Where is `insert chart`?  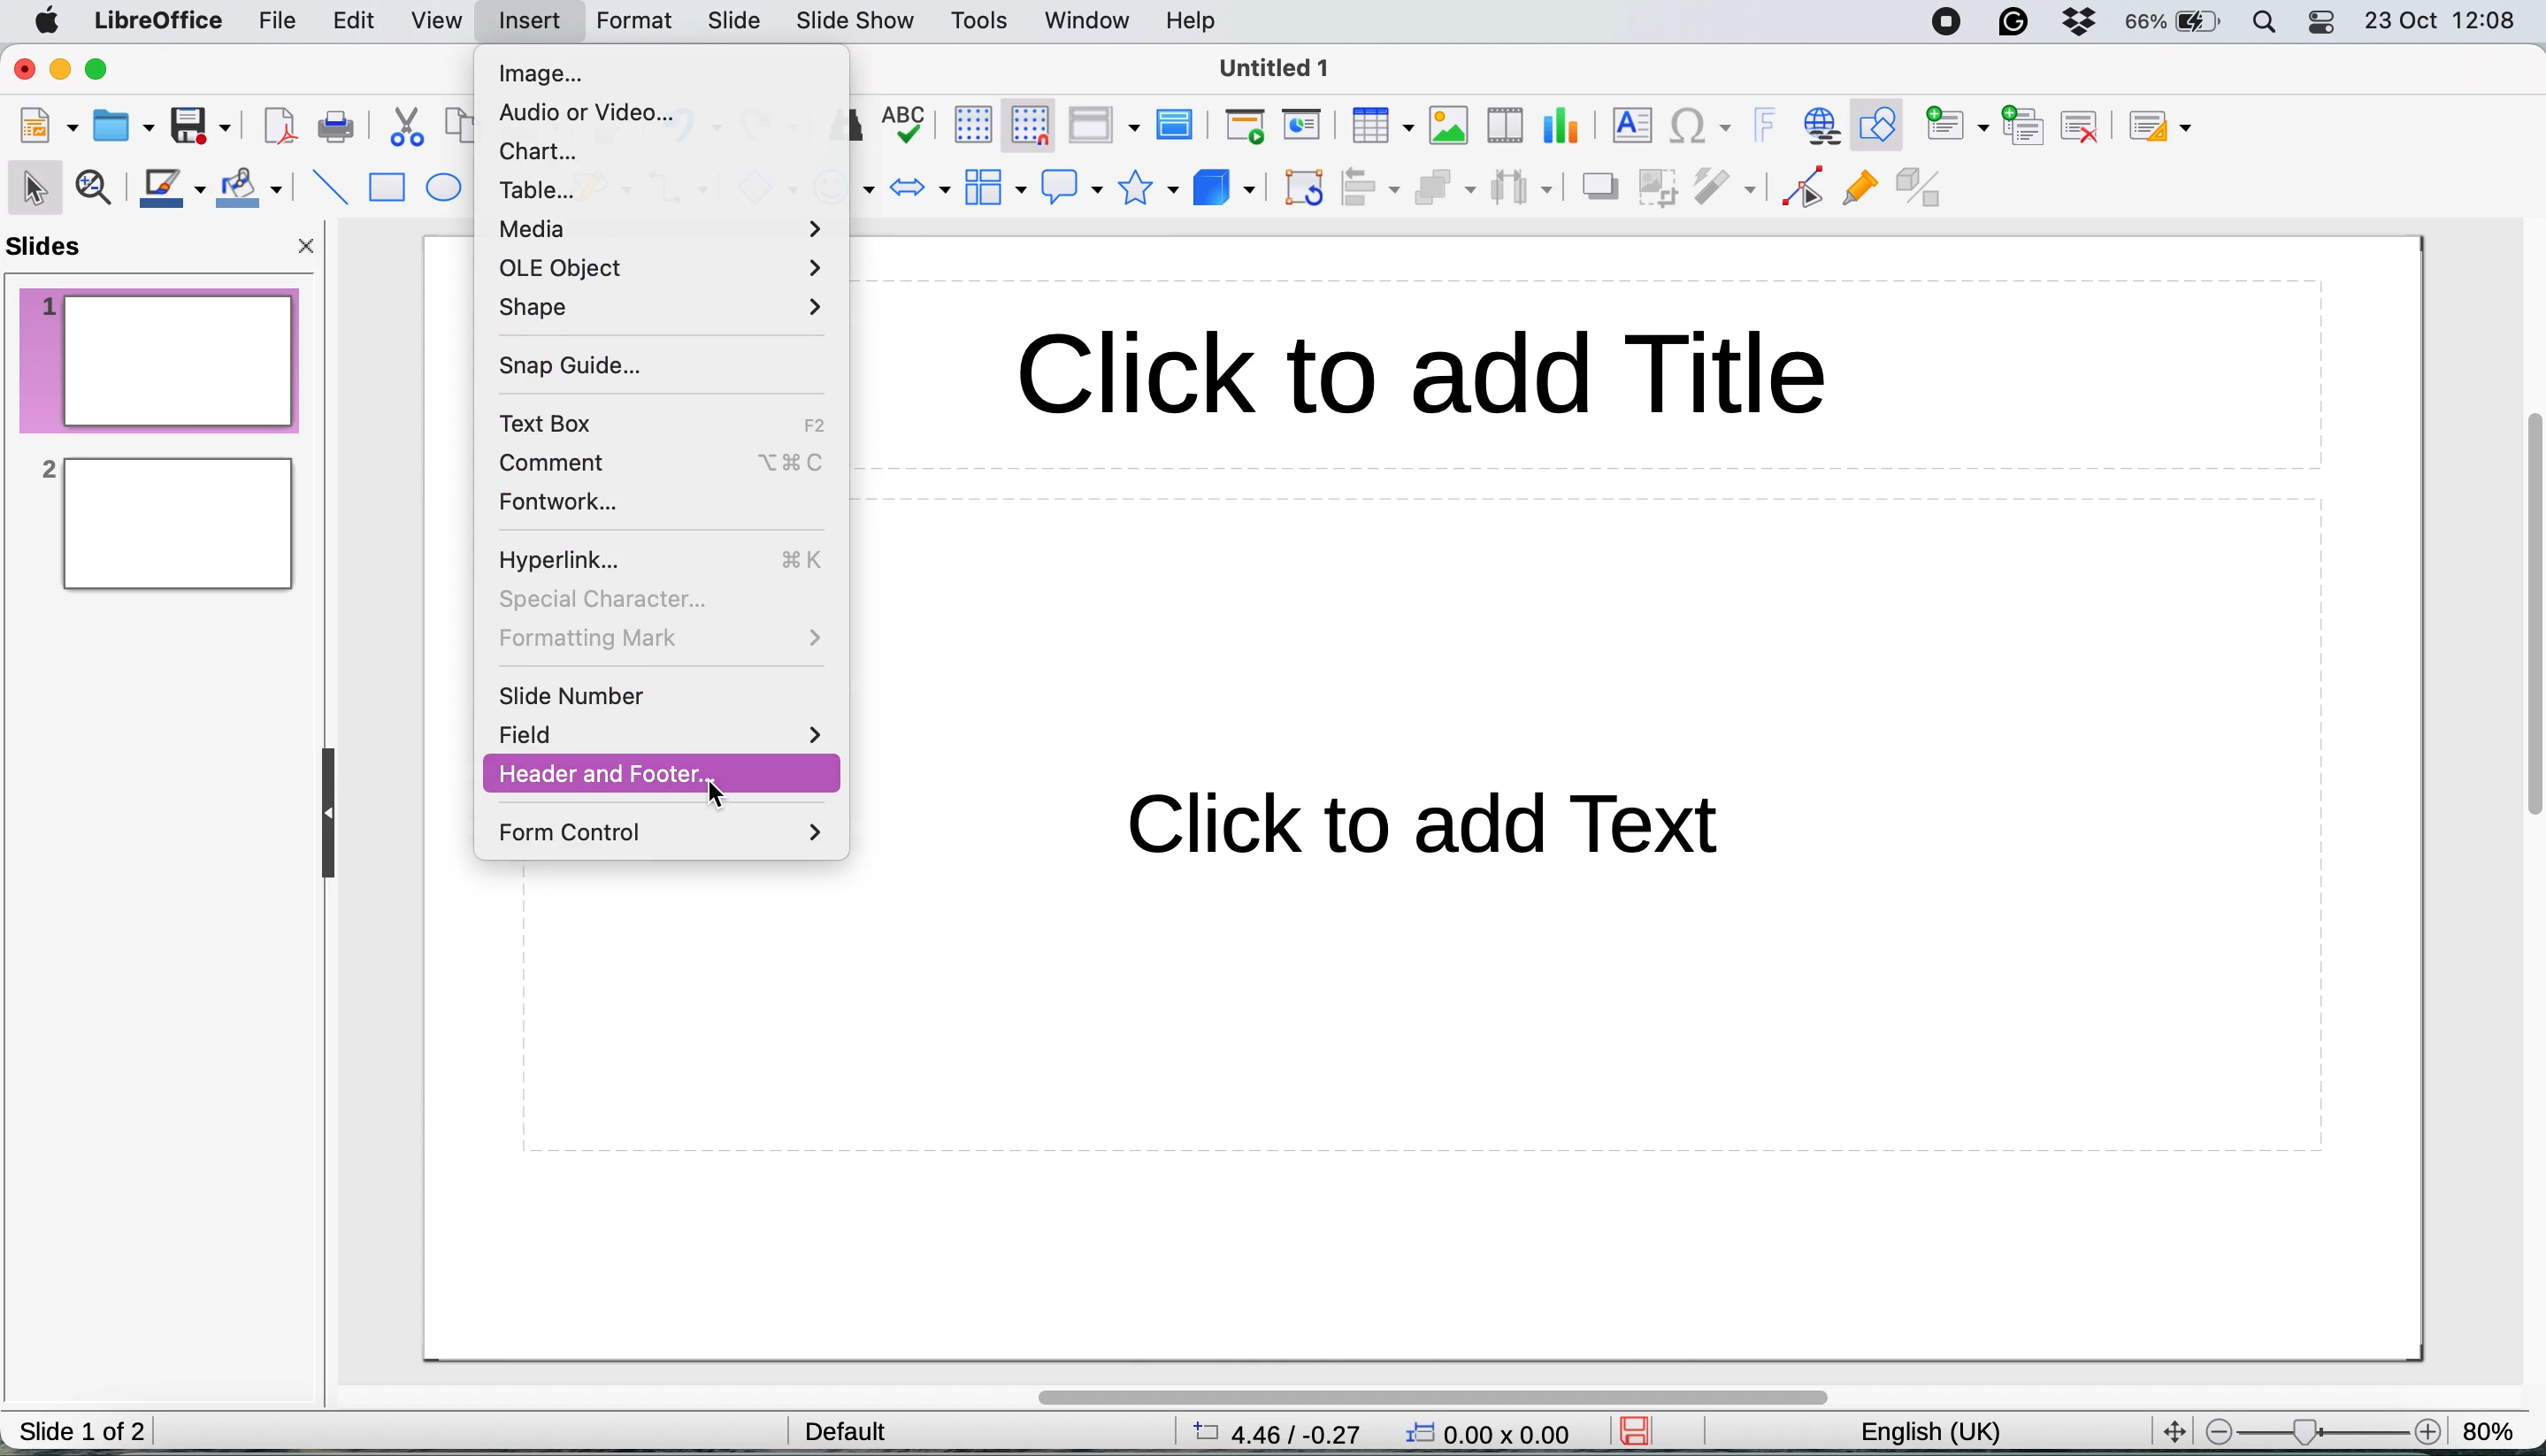 insert chart is located at coordinates (1449, 124).